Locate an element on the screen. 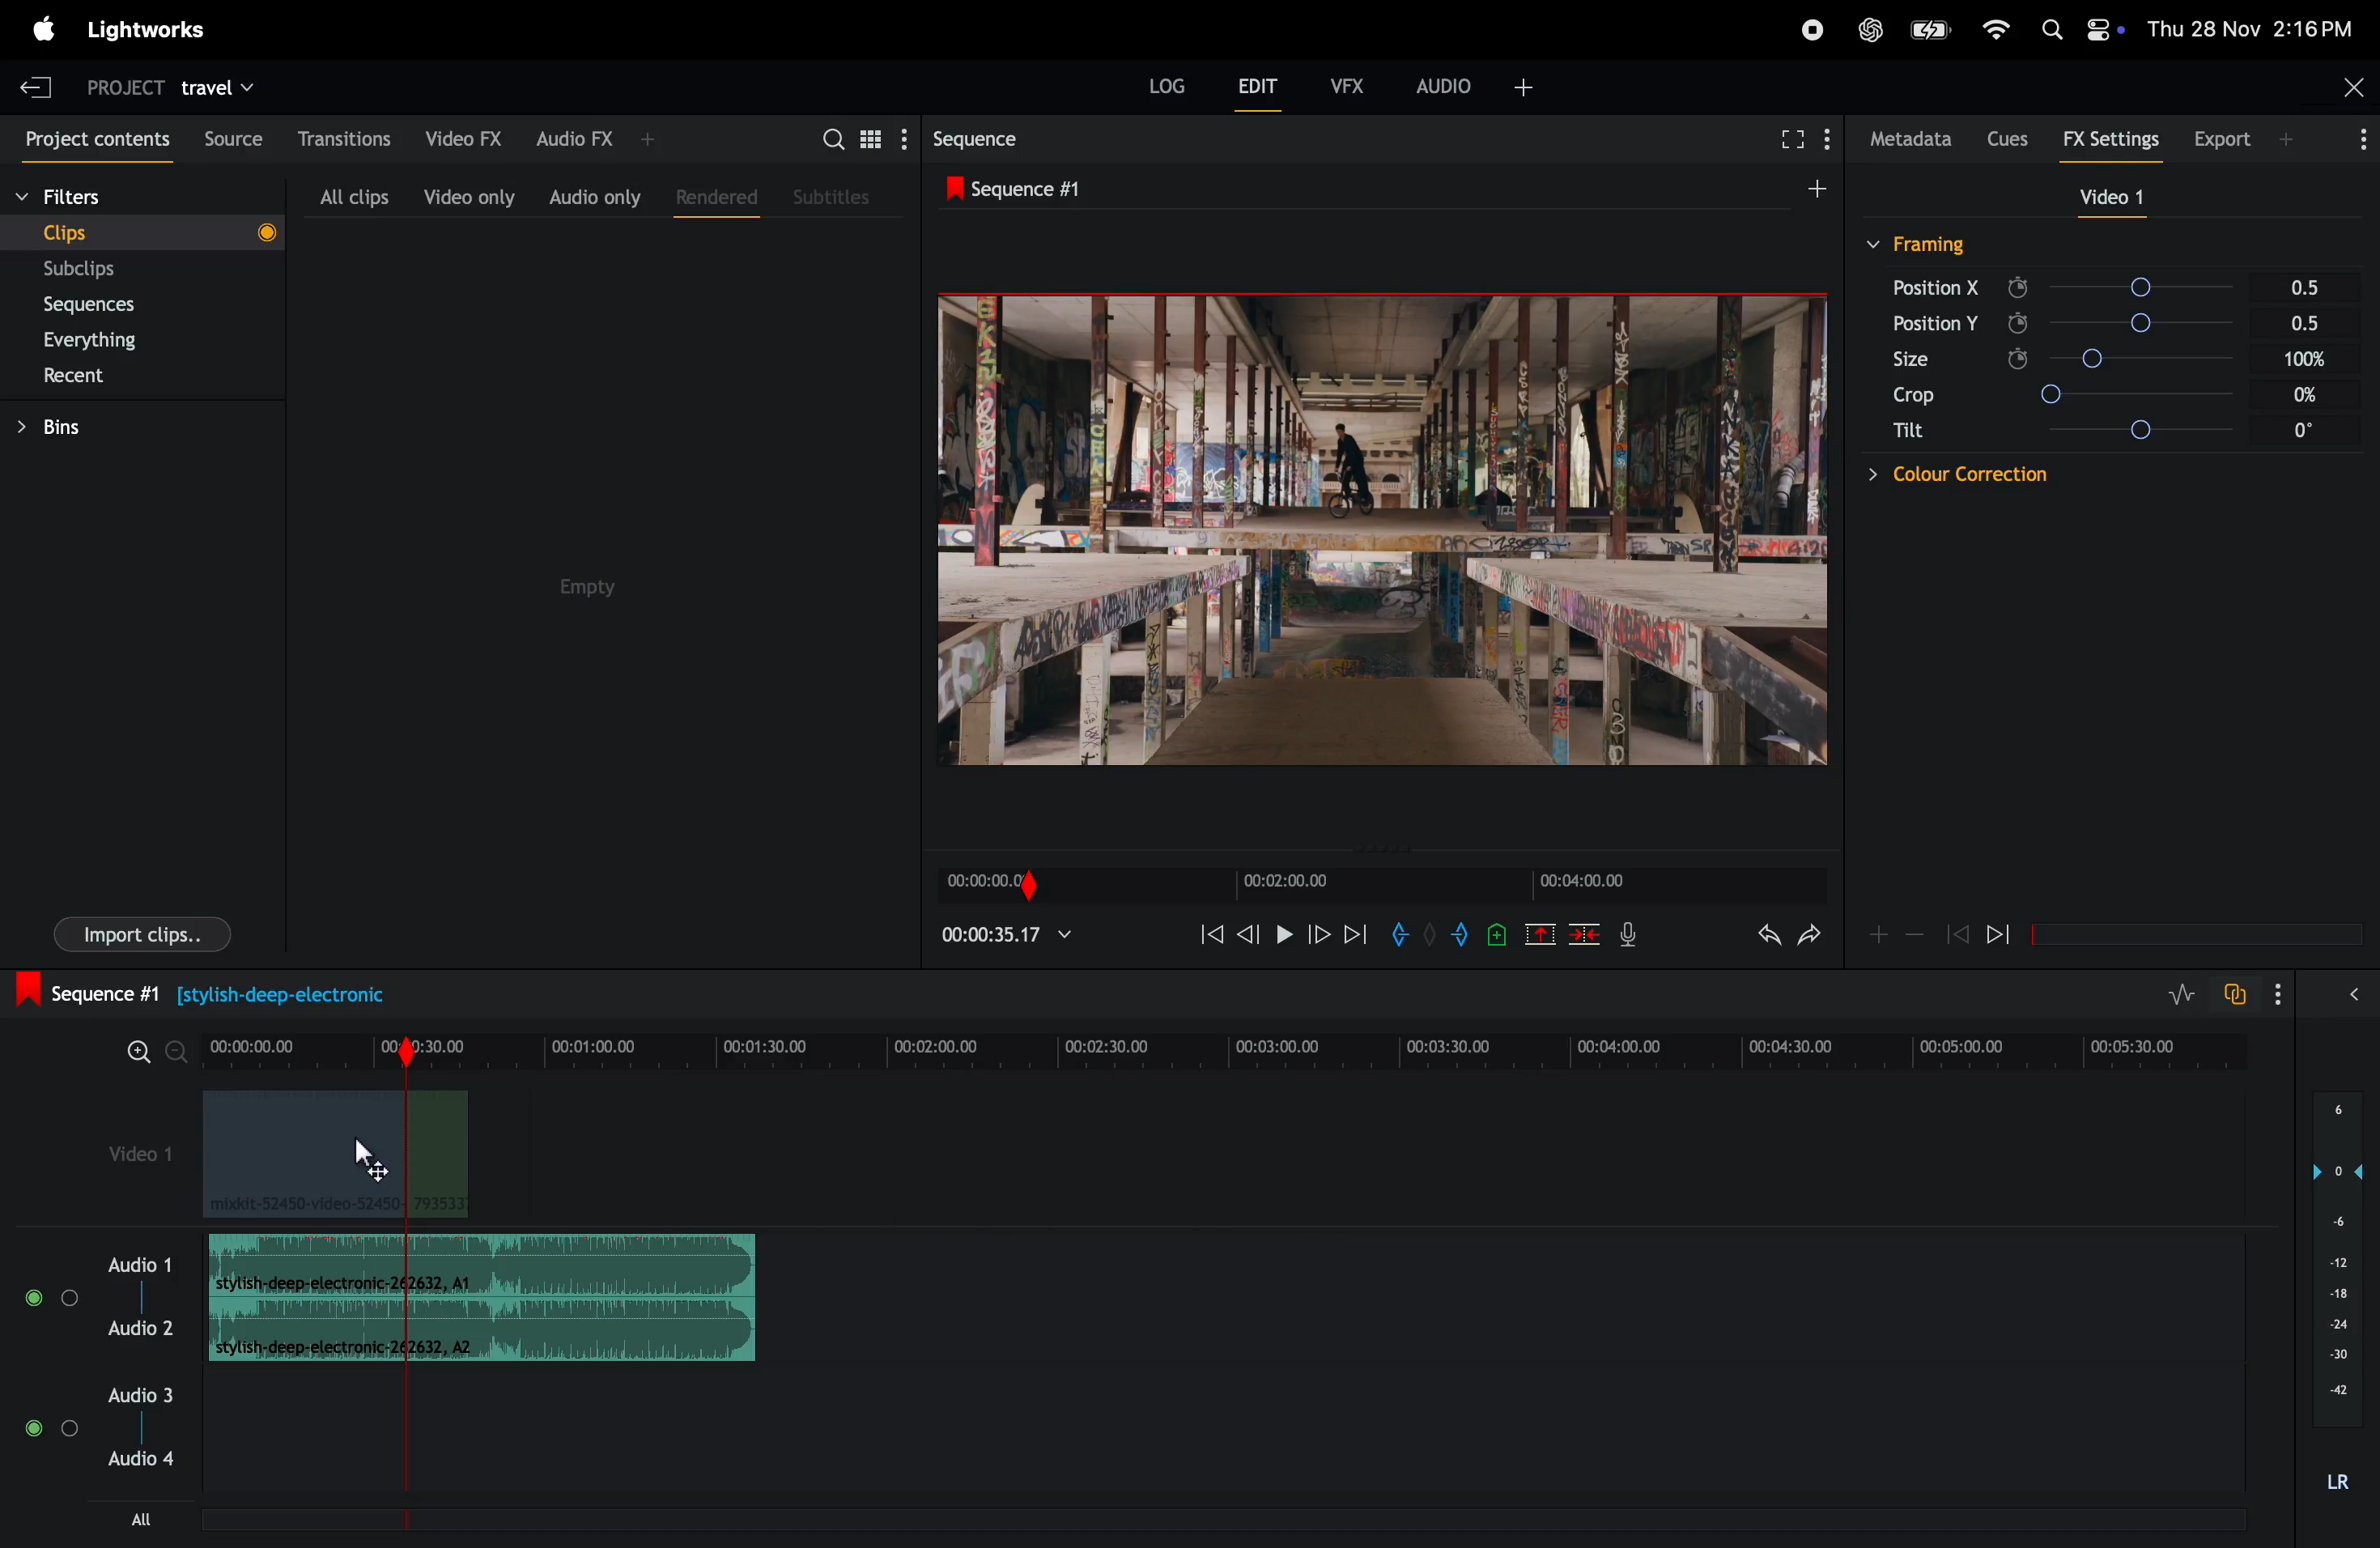  audio track is located at coordinates (494, 1297).